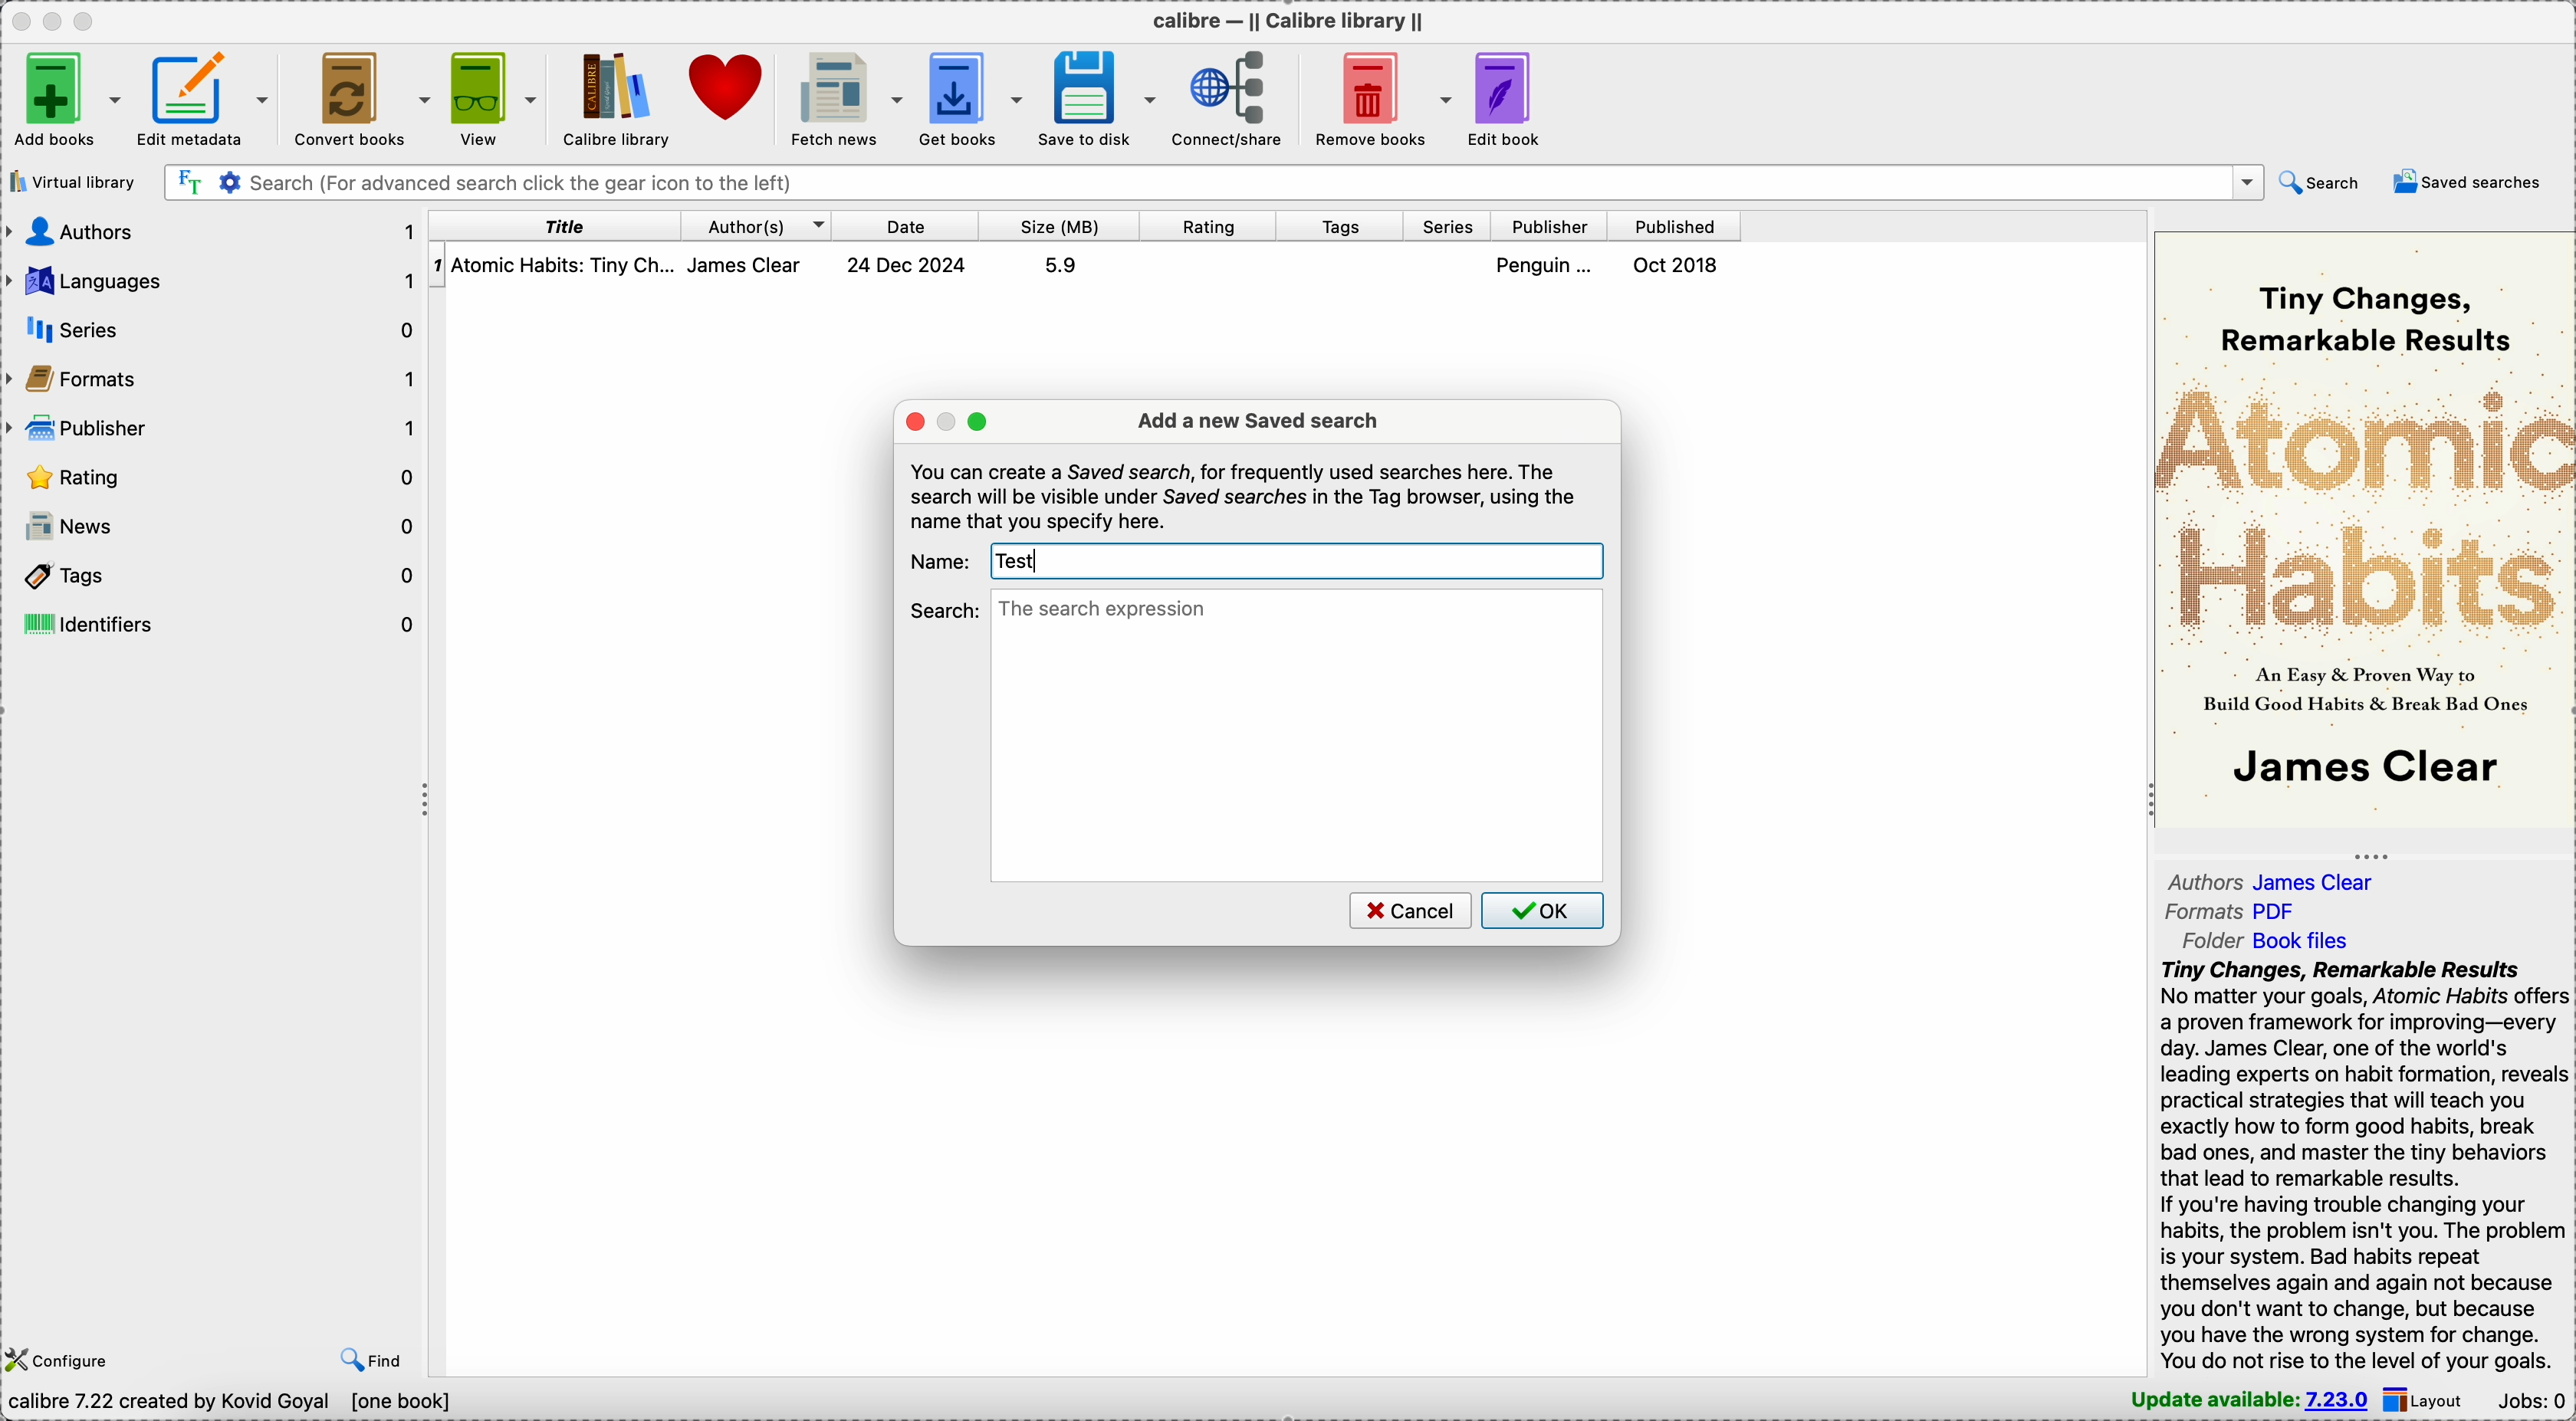 This screenshot has width=2576, height=1421. Describe the element at coordinates (1678, 265) in the screenshot. I see `Oct 2018` at that location.